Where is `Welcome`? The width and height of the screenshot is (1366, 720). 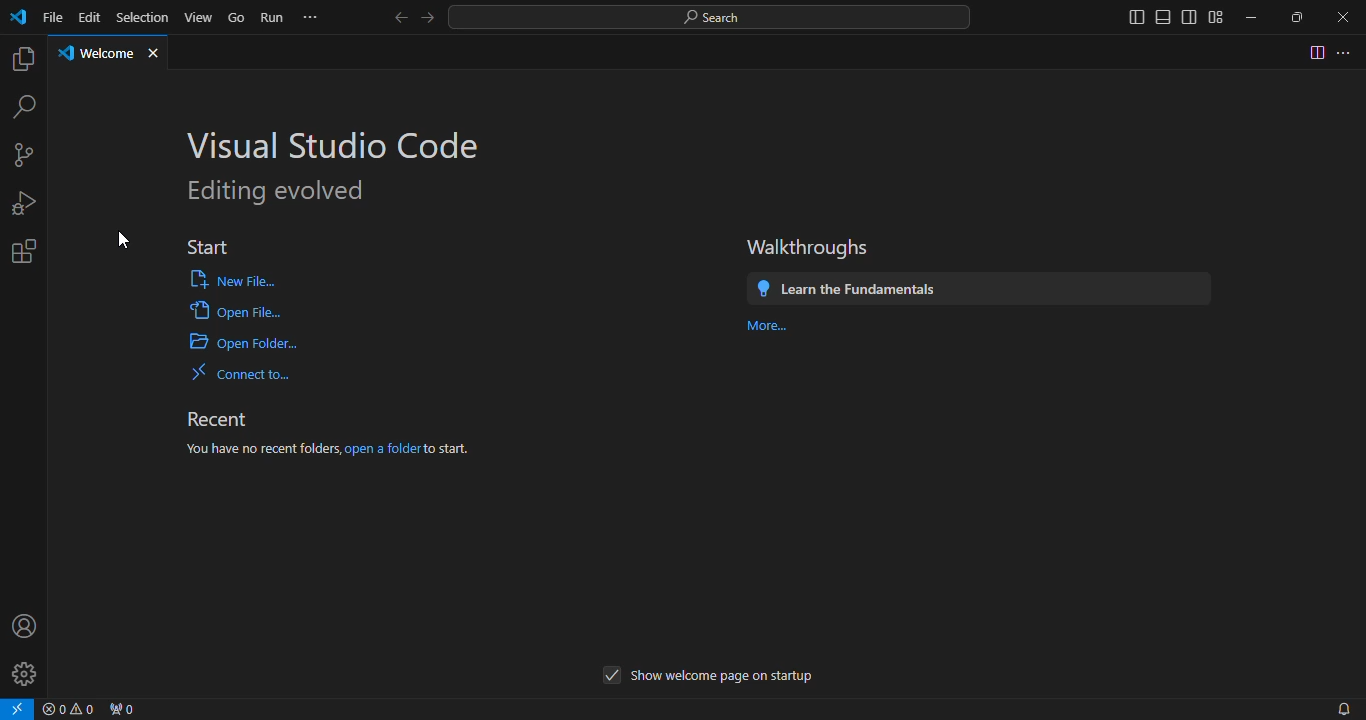
Welcome is located at coordinates (97, 56).